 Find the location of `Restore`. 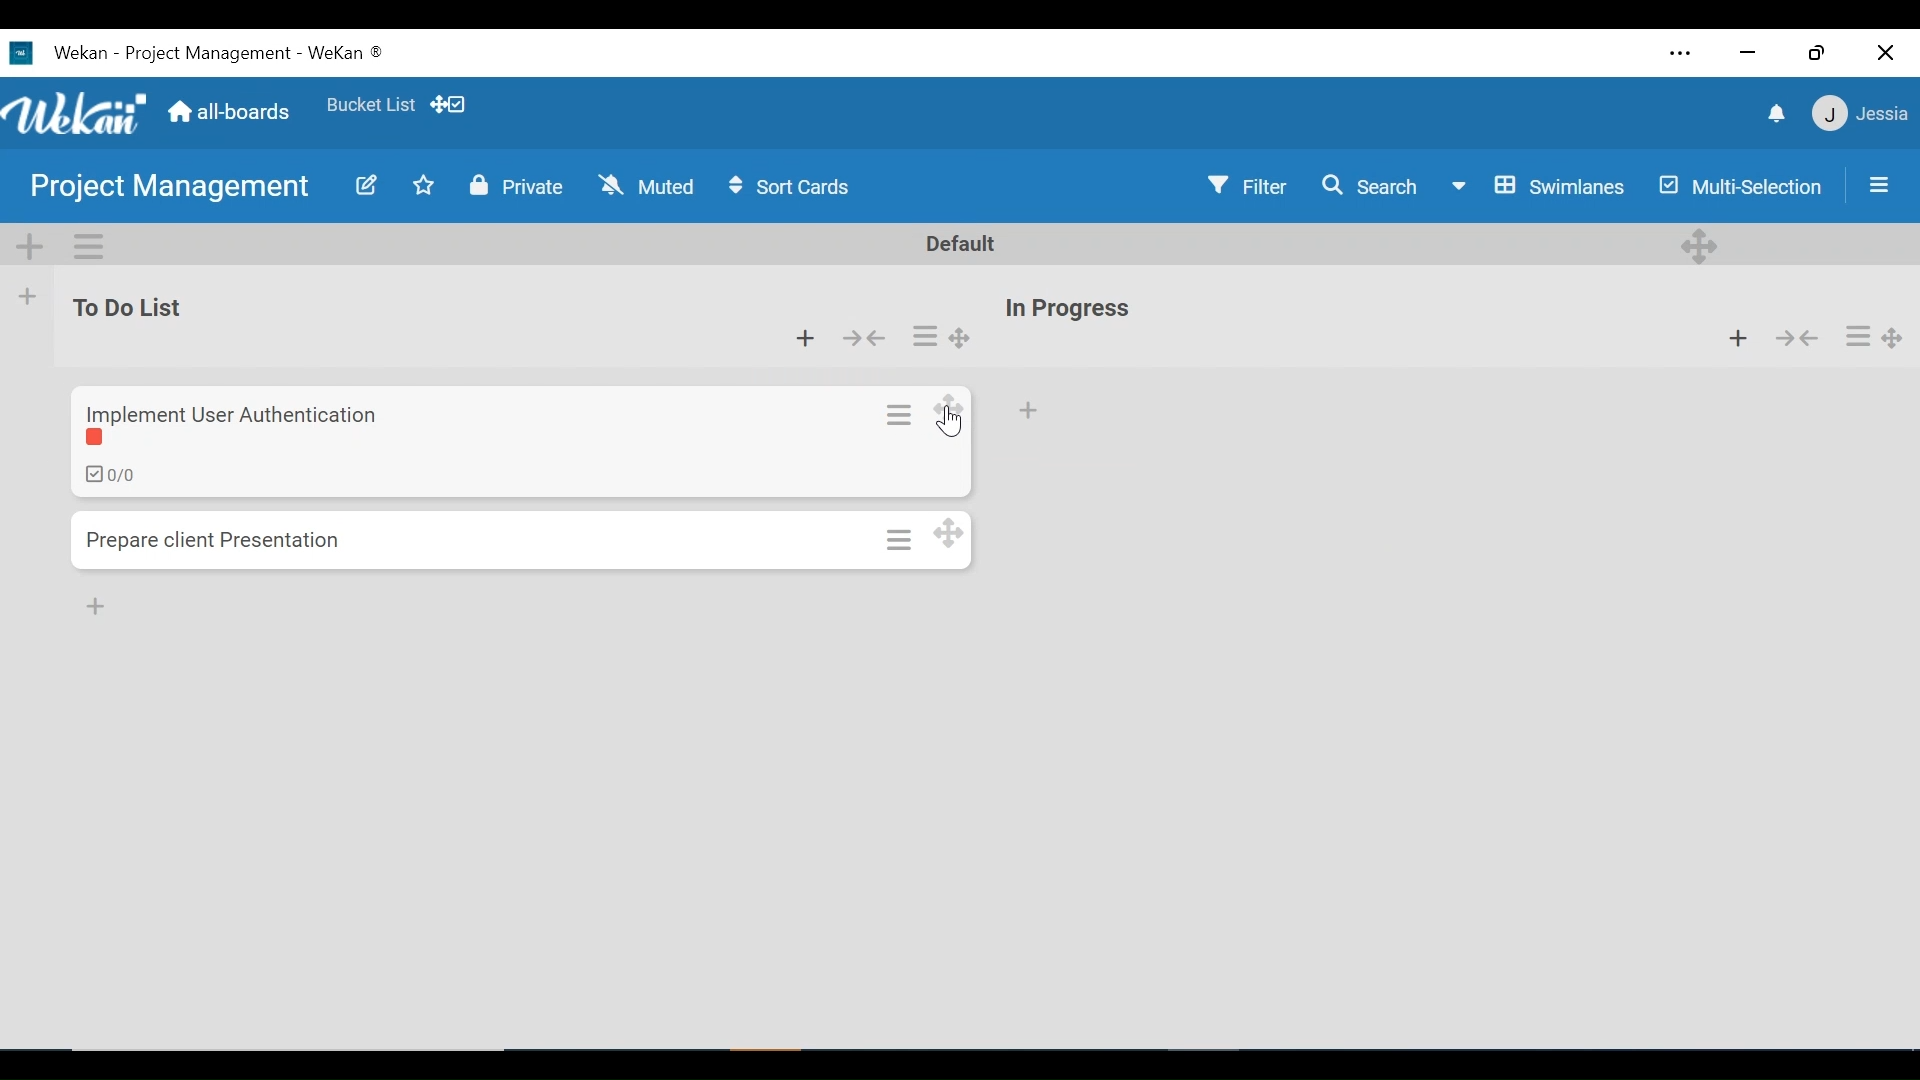

Restore is located at coordinates (1819, 52).